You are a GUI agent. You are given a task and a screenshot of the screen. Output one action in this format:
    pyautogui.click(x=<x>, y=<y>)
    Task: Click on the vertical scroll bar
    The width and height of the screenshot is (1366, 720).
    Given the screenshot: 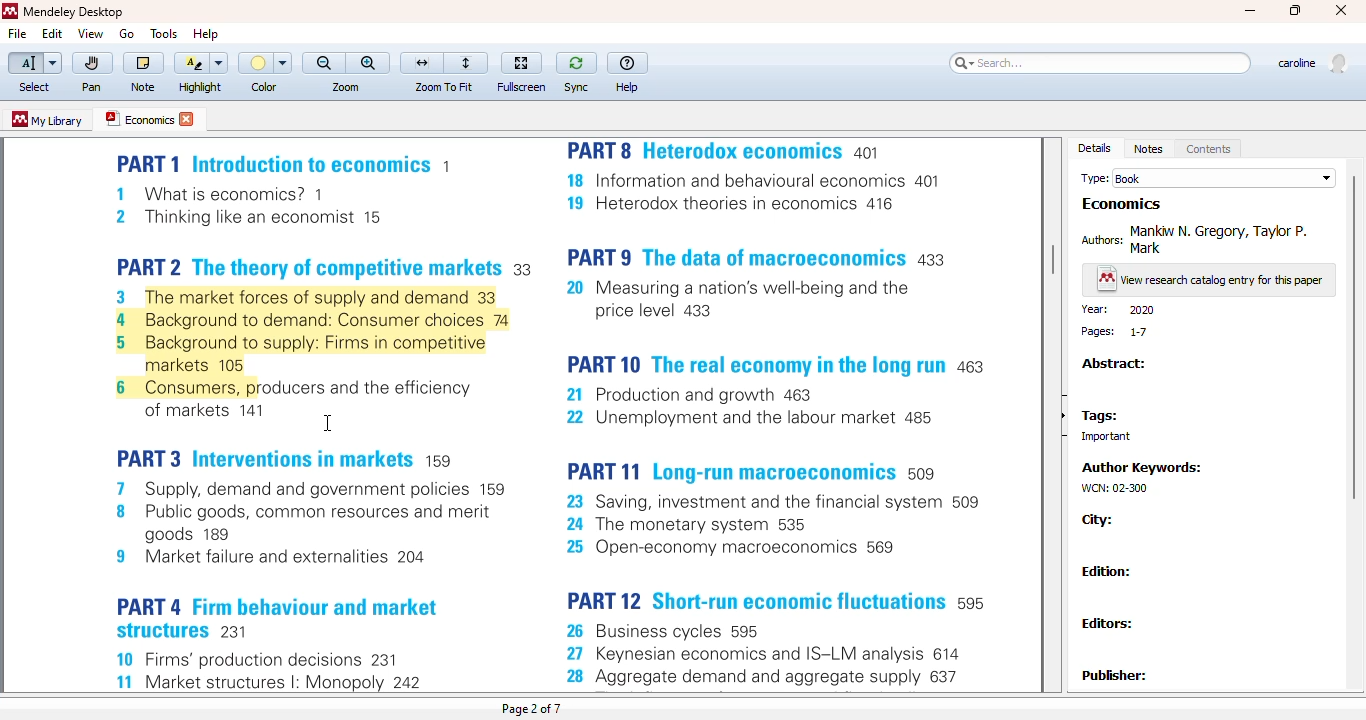 What is the action you would take?
    pyautogui.click(x=1351, y=337)
    